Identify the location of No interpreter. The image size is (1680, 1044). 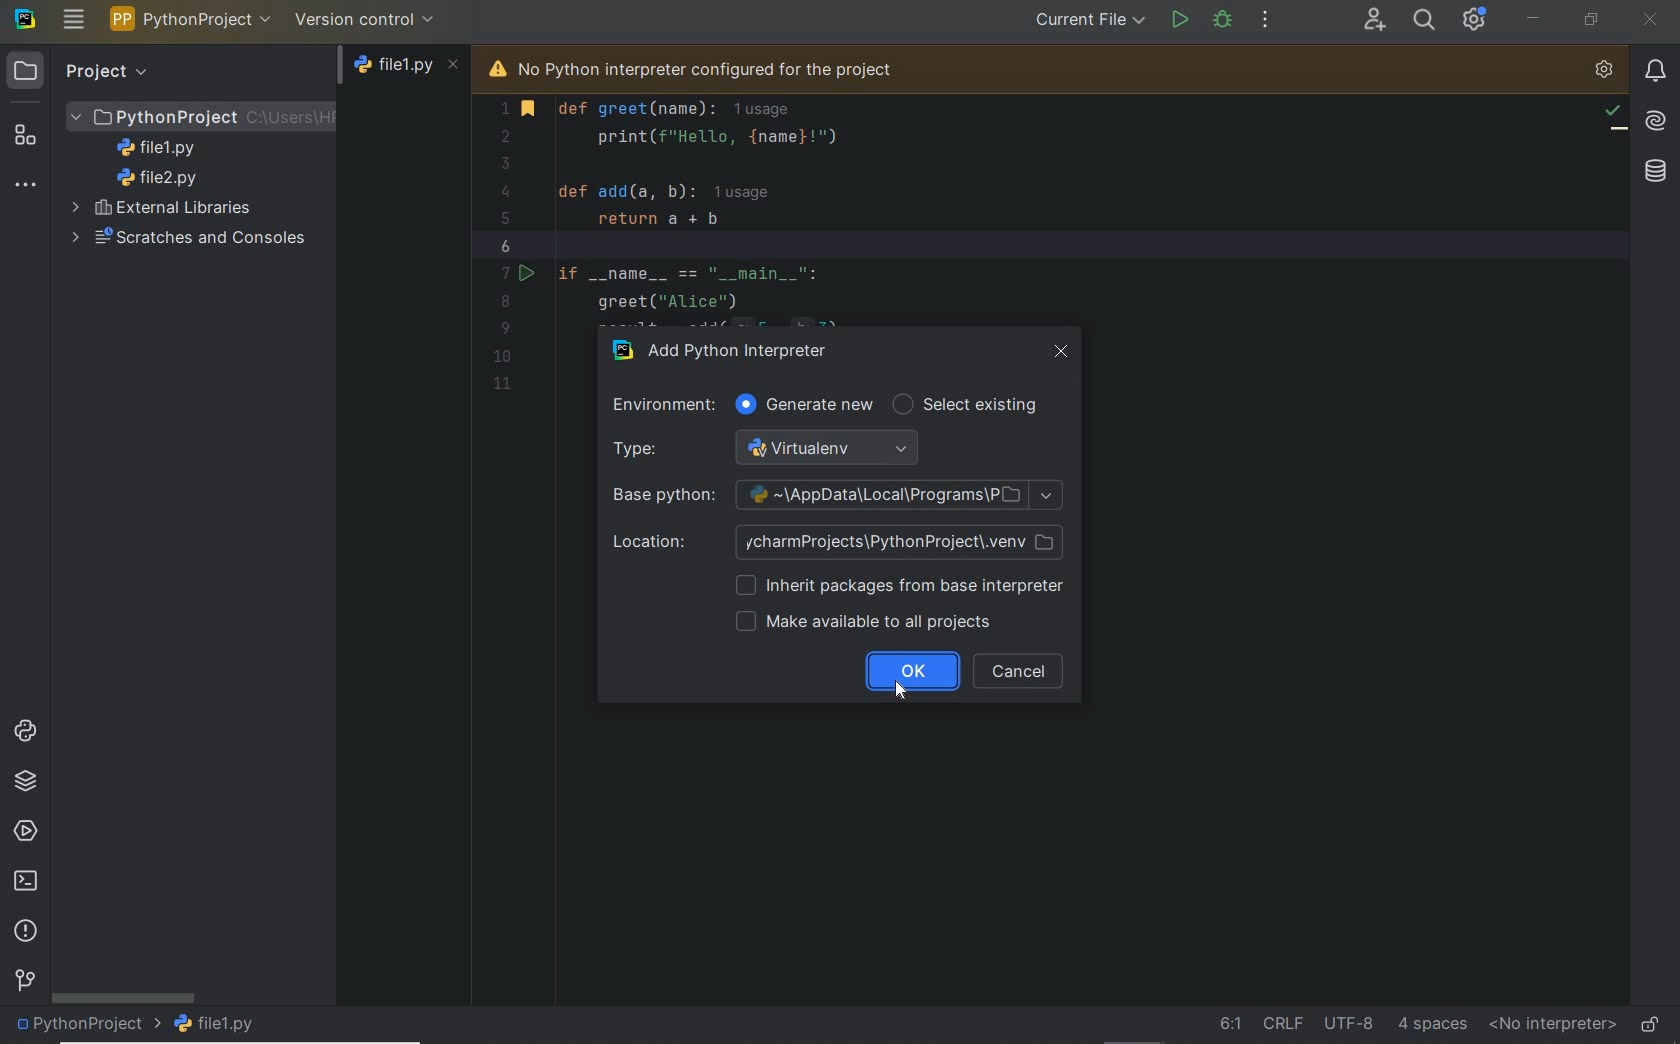
(1548, 1025).